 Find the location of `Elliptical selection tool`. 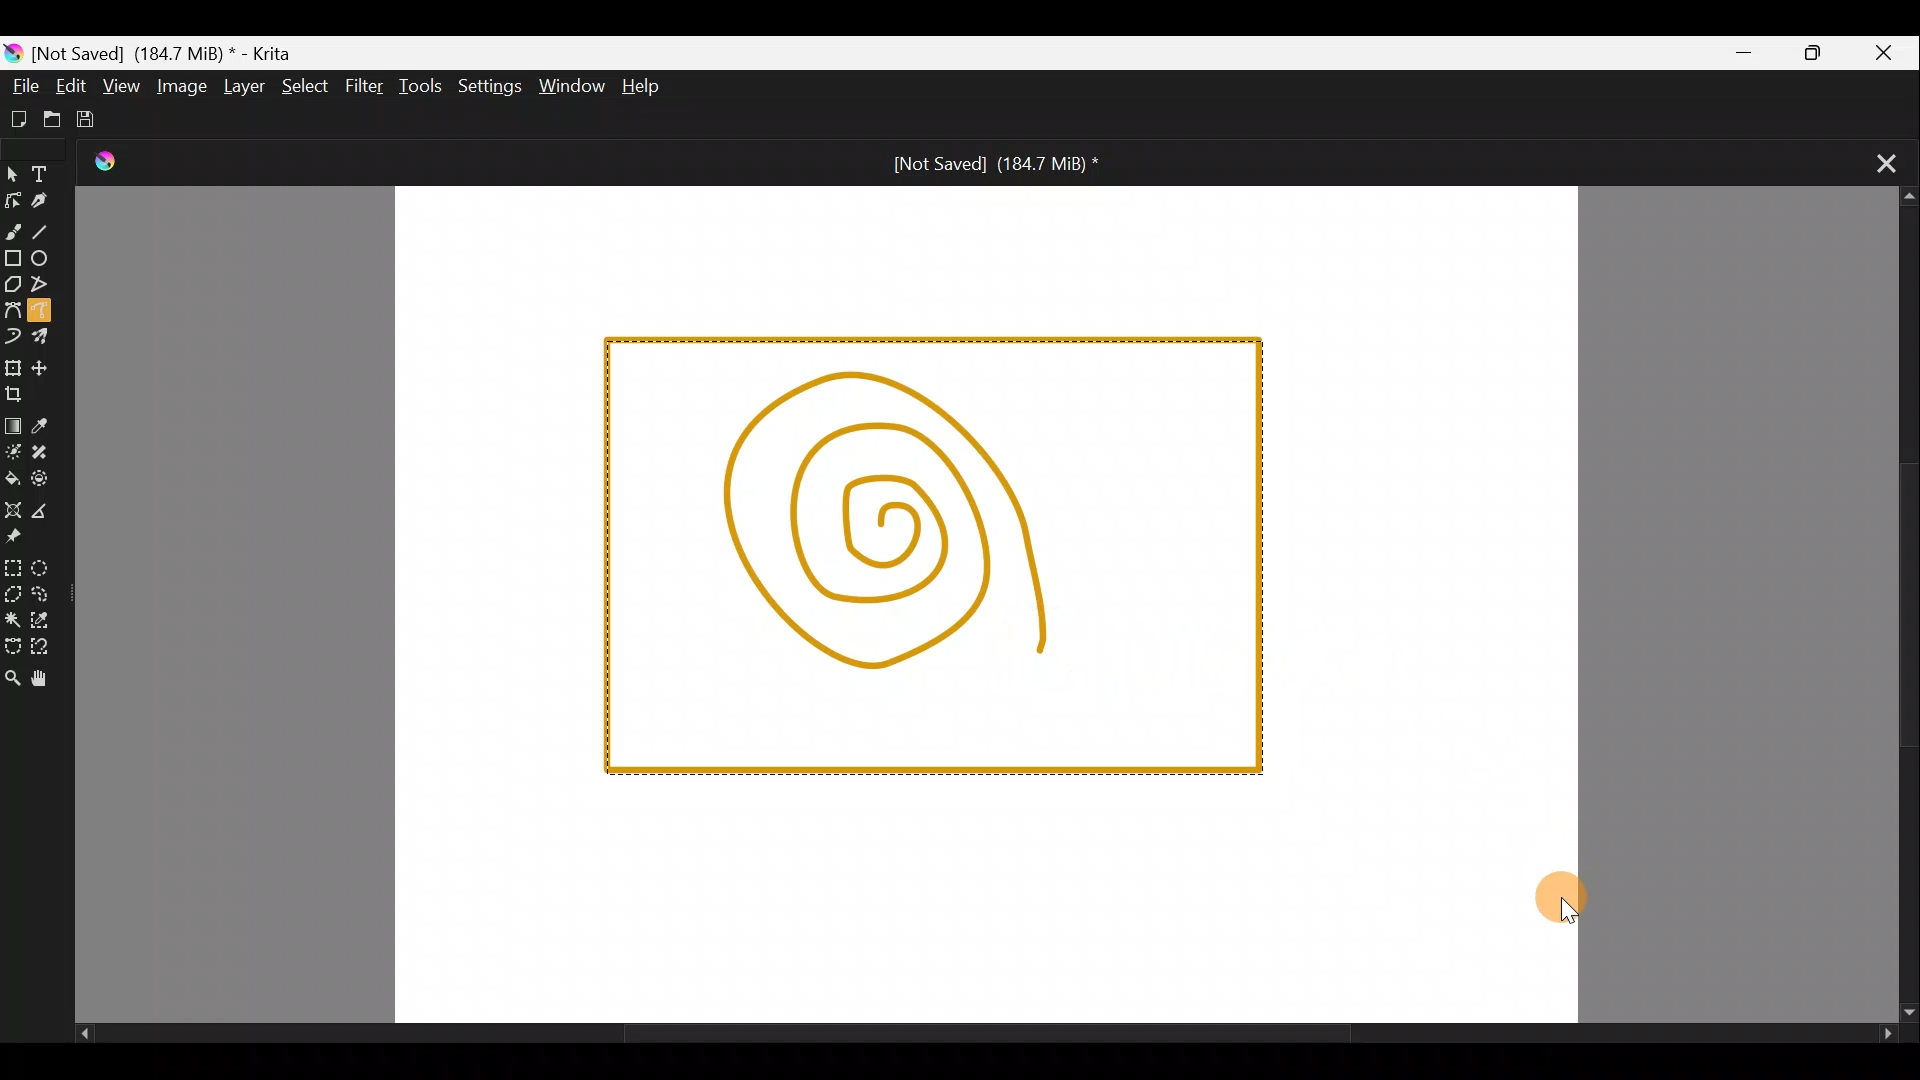

Elliptical selection tool is located at coordinates (49, 567).